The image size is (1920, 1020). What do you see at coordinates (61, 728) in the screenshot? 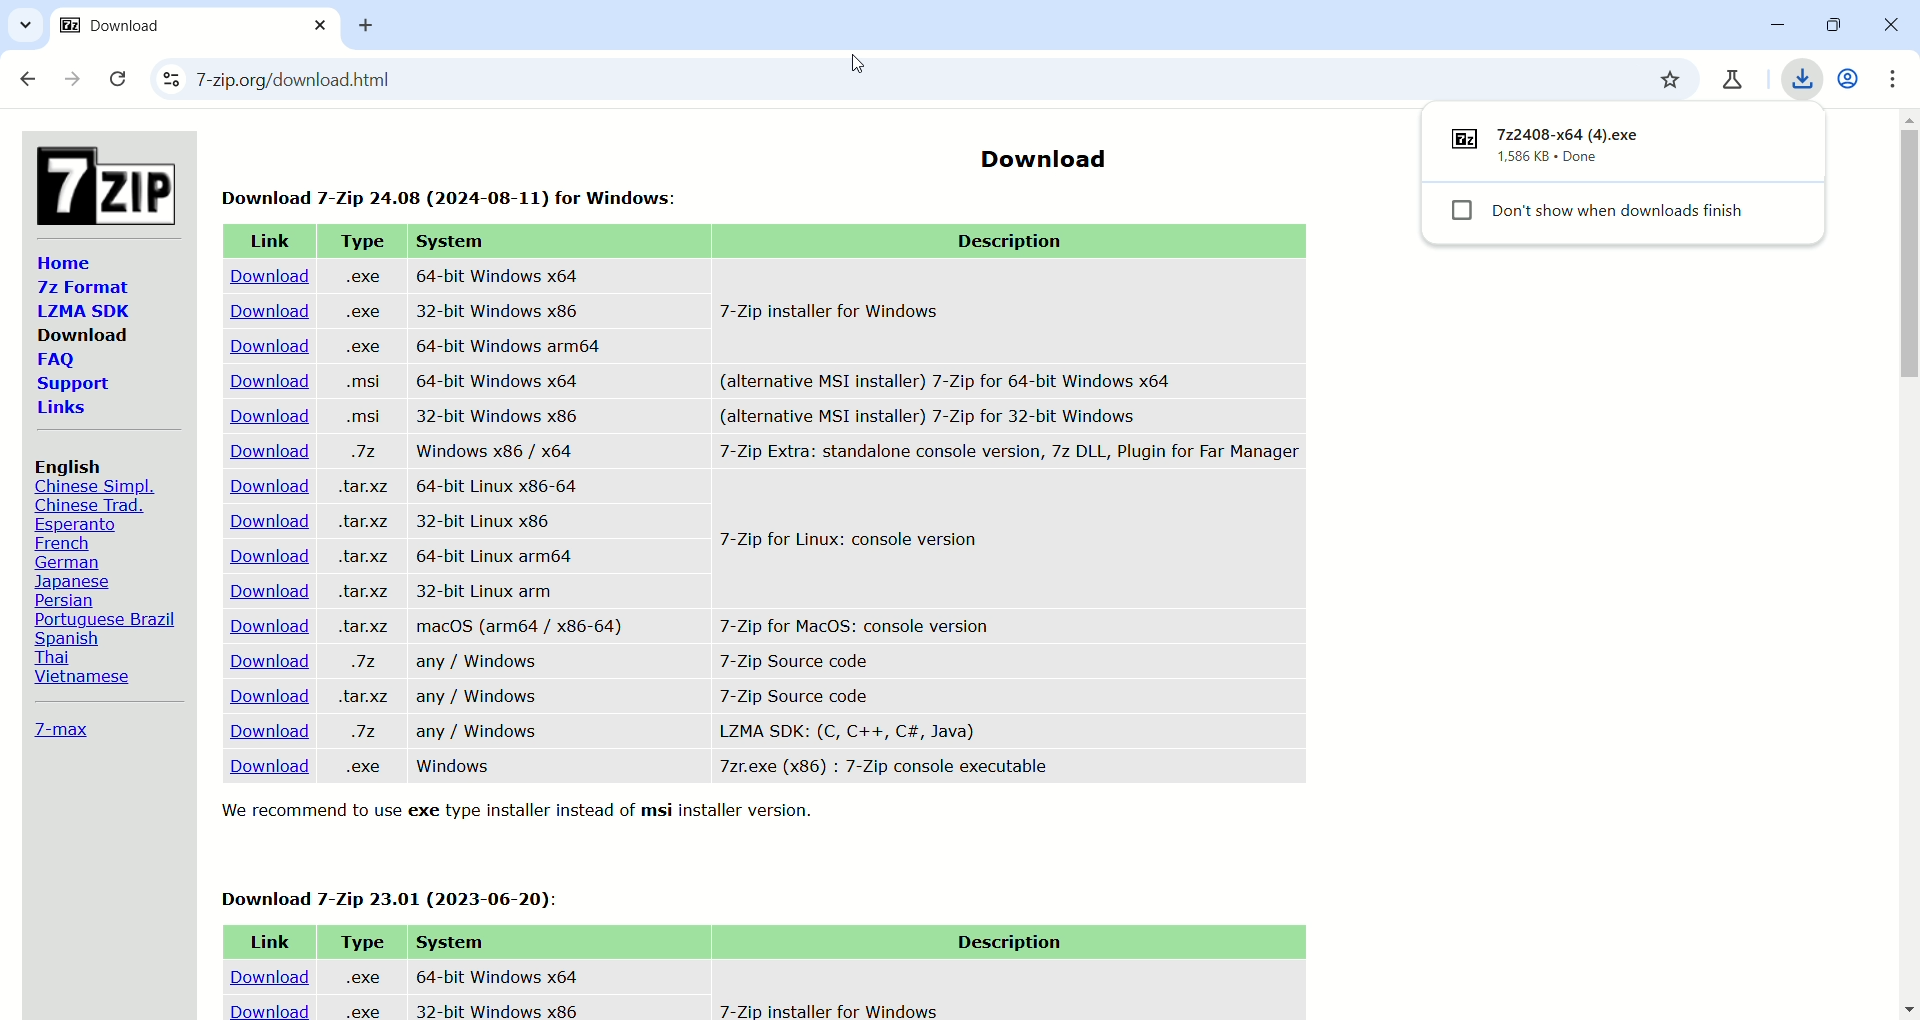
I see `7-max` at bounding box center [61, 728].